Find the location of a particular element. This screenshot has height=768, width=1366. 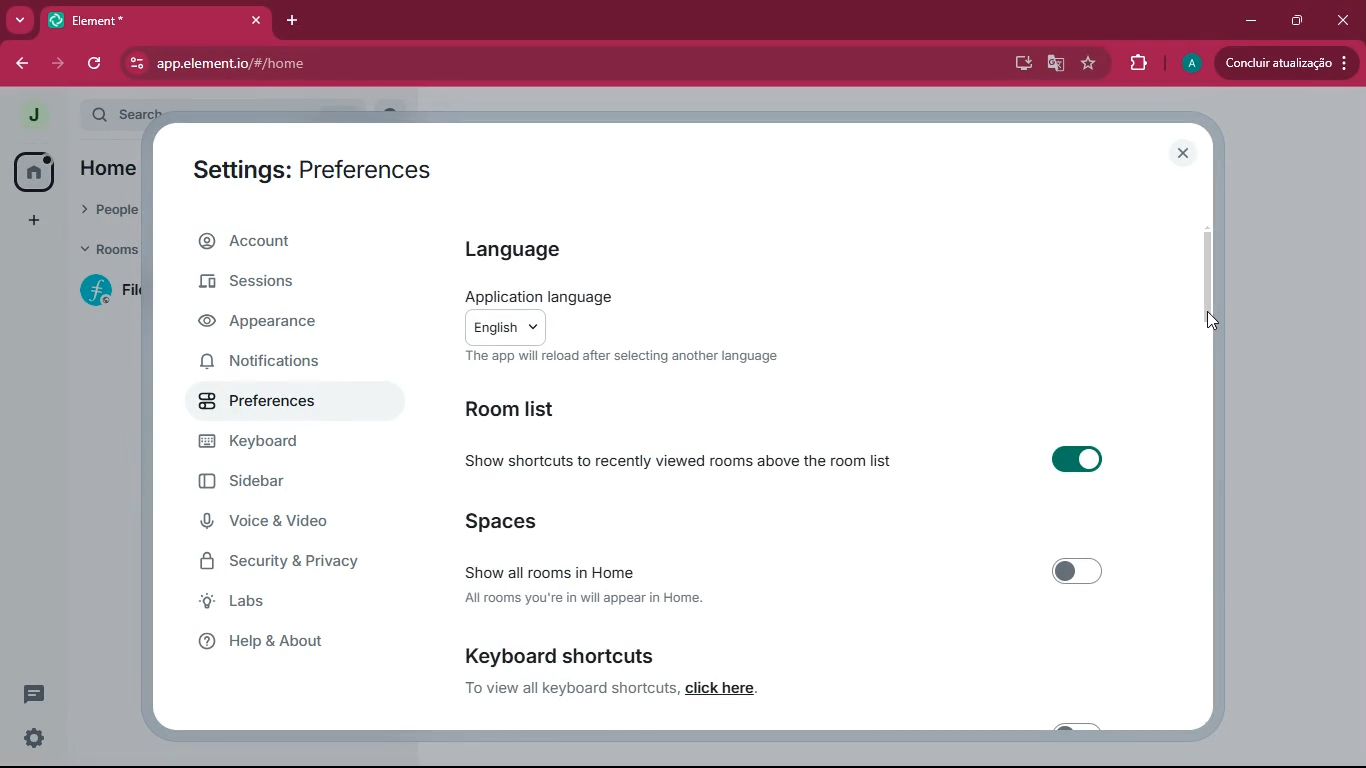

close is located at coordinates (1185, 153).